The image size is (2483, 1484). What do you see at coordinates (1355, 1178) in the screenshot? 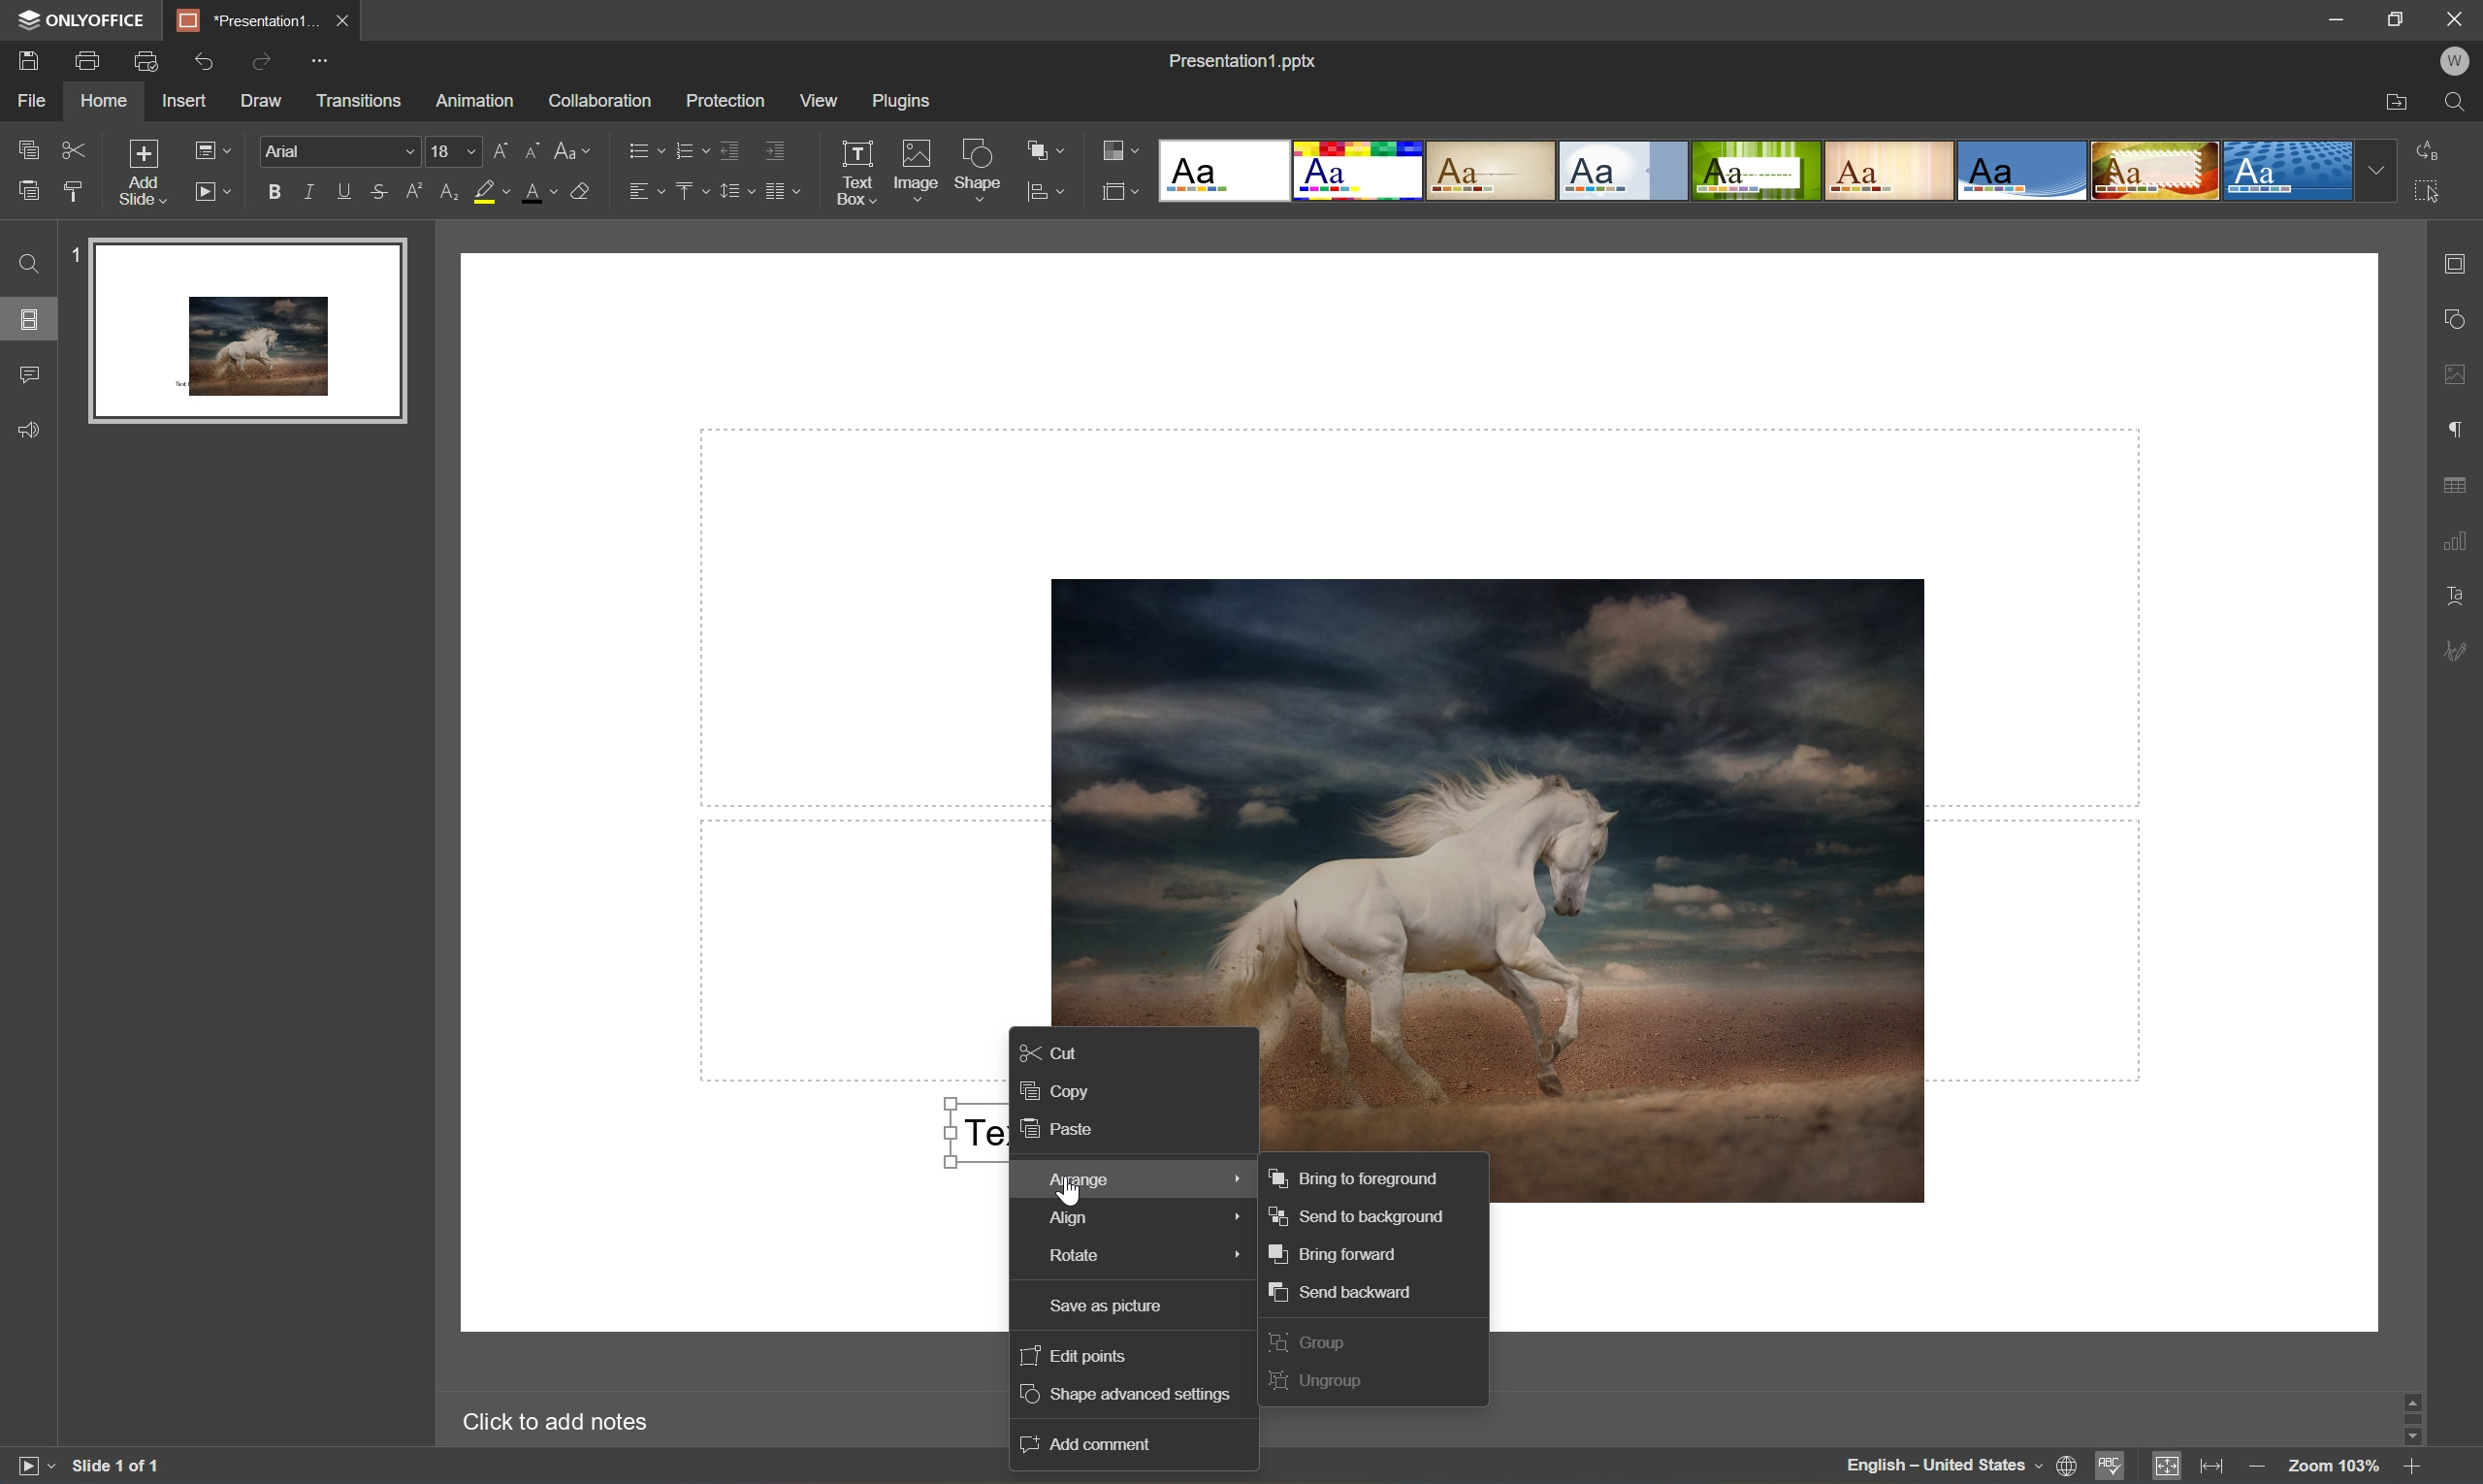
I see `Bring to forward` at bounding box center [1355, 1178].